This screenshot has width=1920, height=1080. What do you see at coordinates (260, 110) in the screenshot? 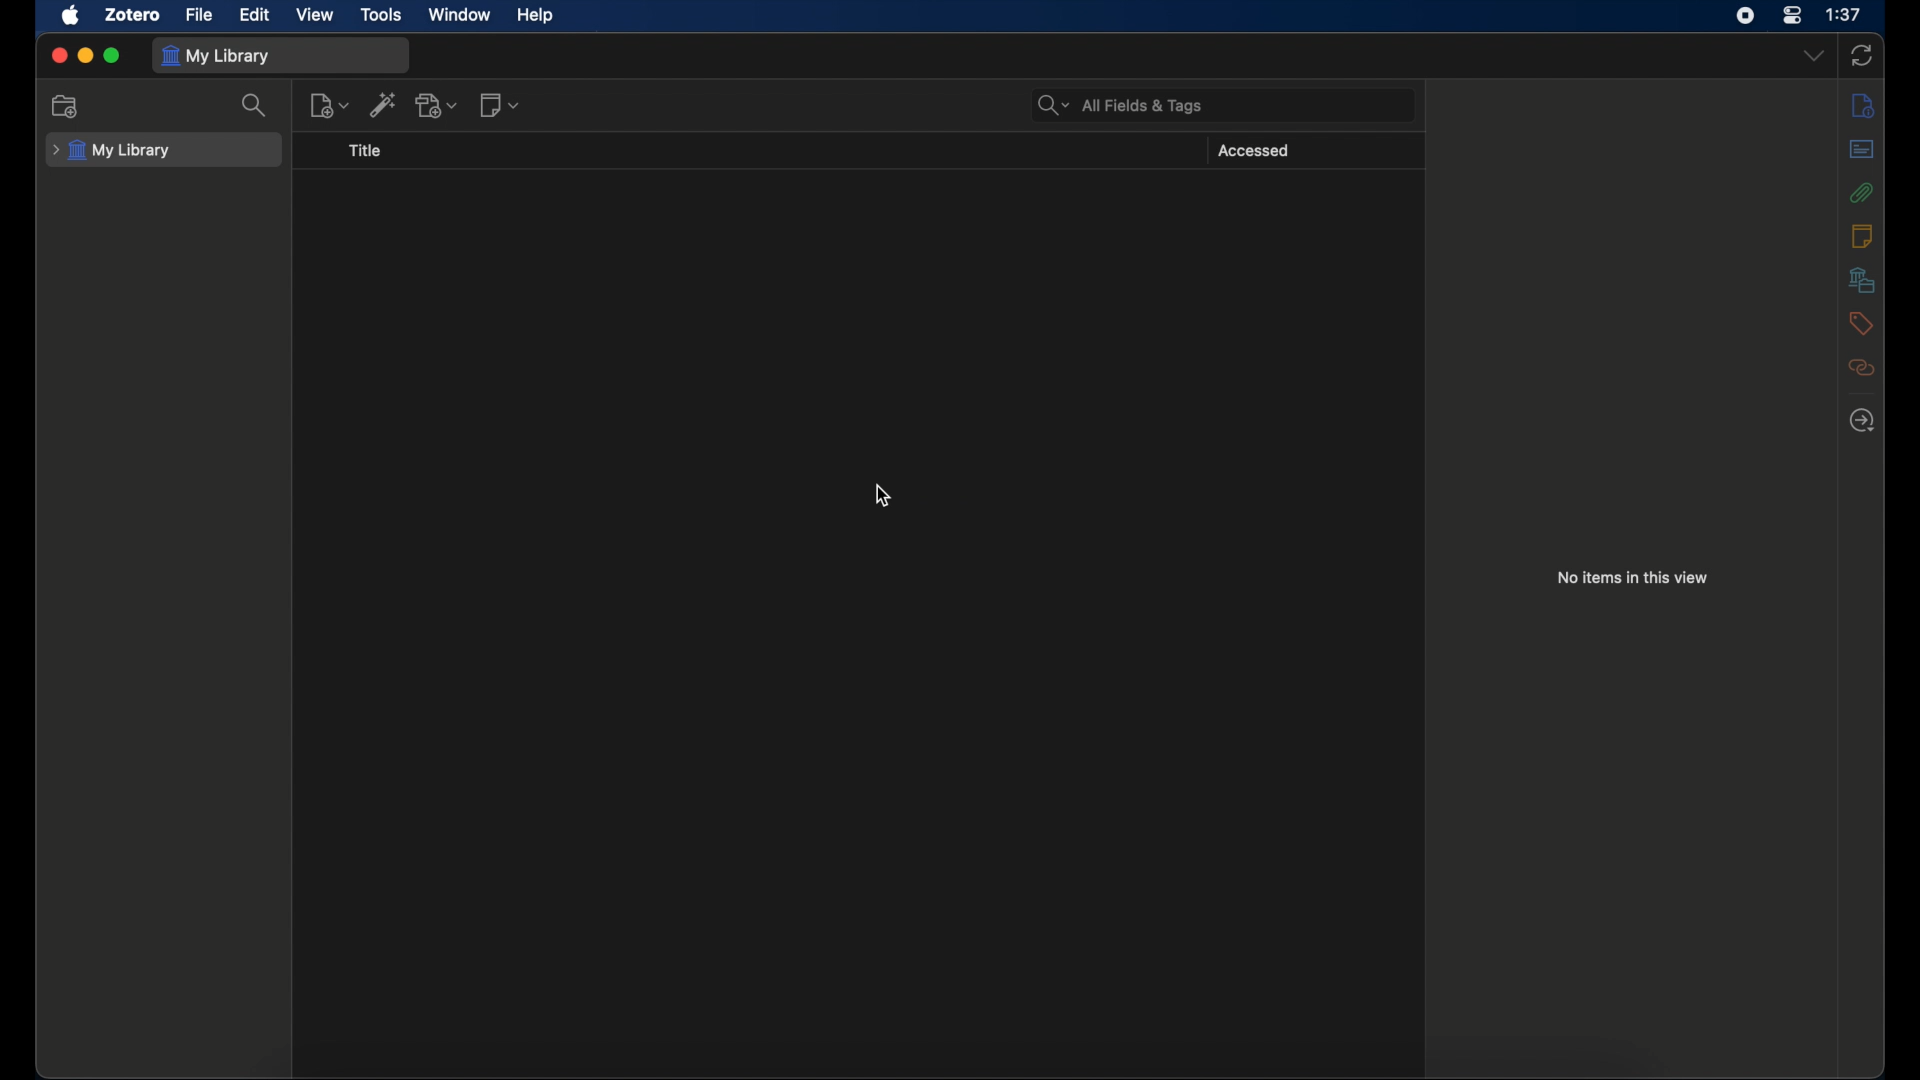
I see `search` at bounding box center [260, 110].